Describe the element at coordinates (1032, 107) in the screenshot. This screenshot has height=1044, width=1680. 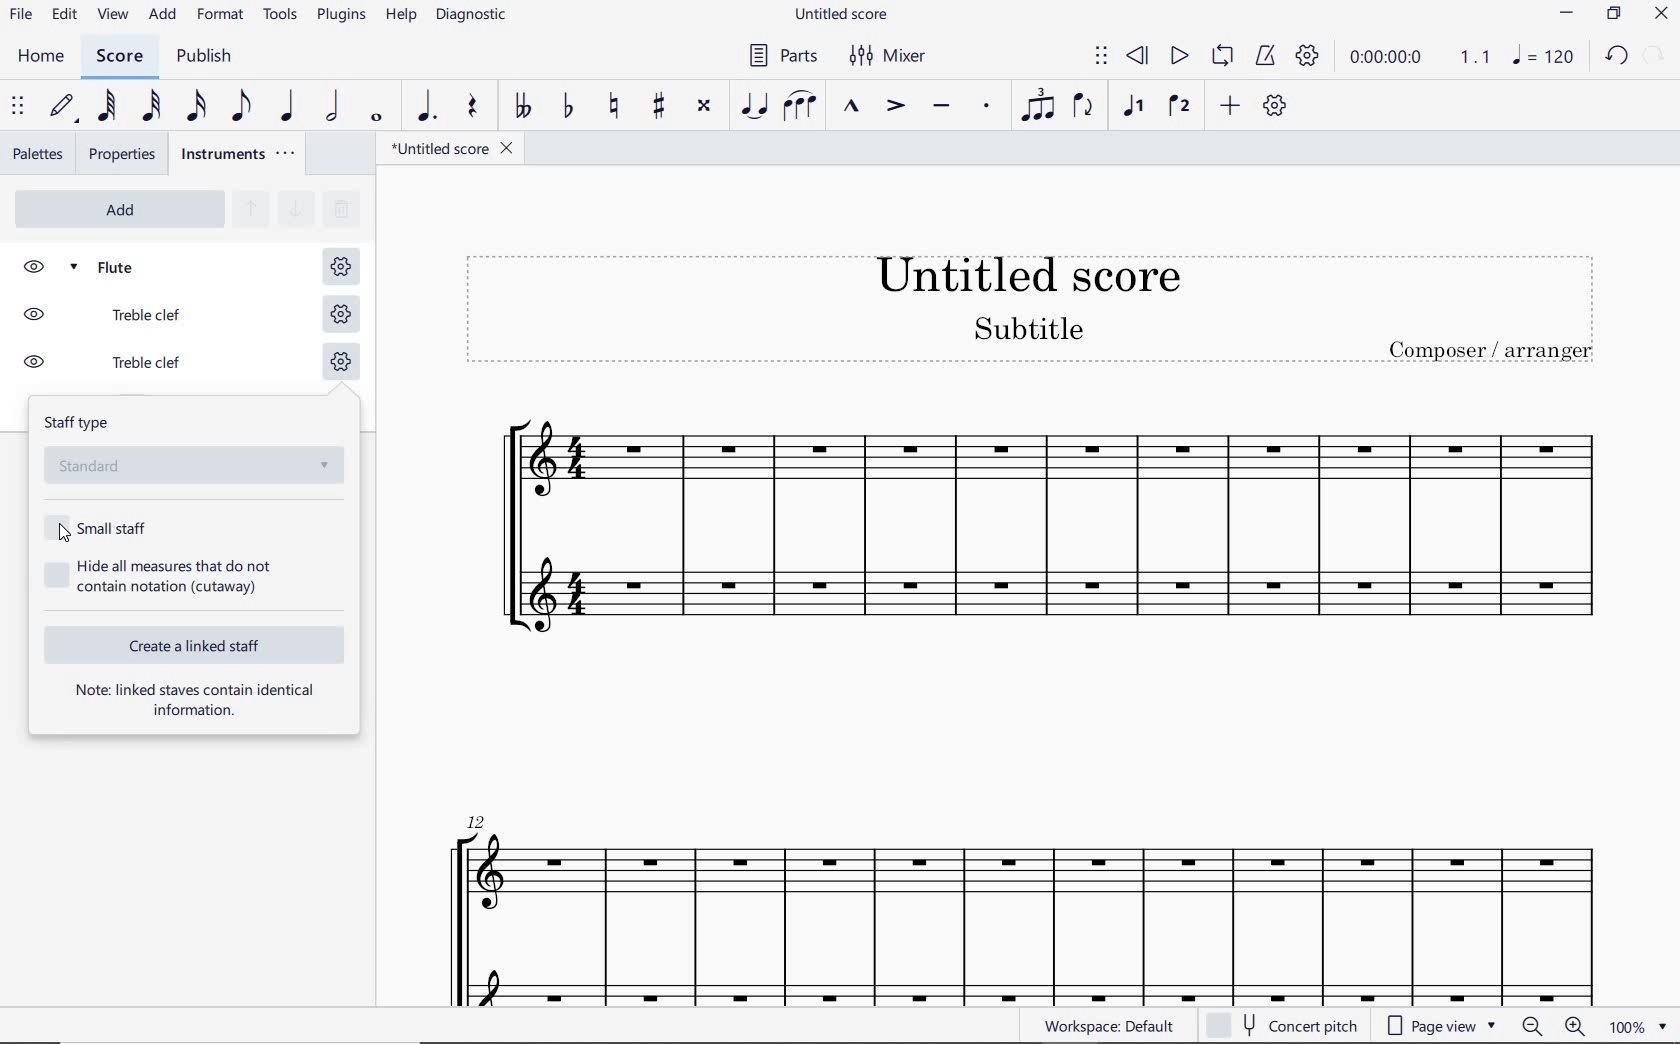
I see `TUPLET` at that location.